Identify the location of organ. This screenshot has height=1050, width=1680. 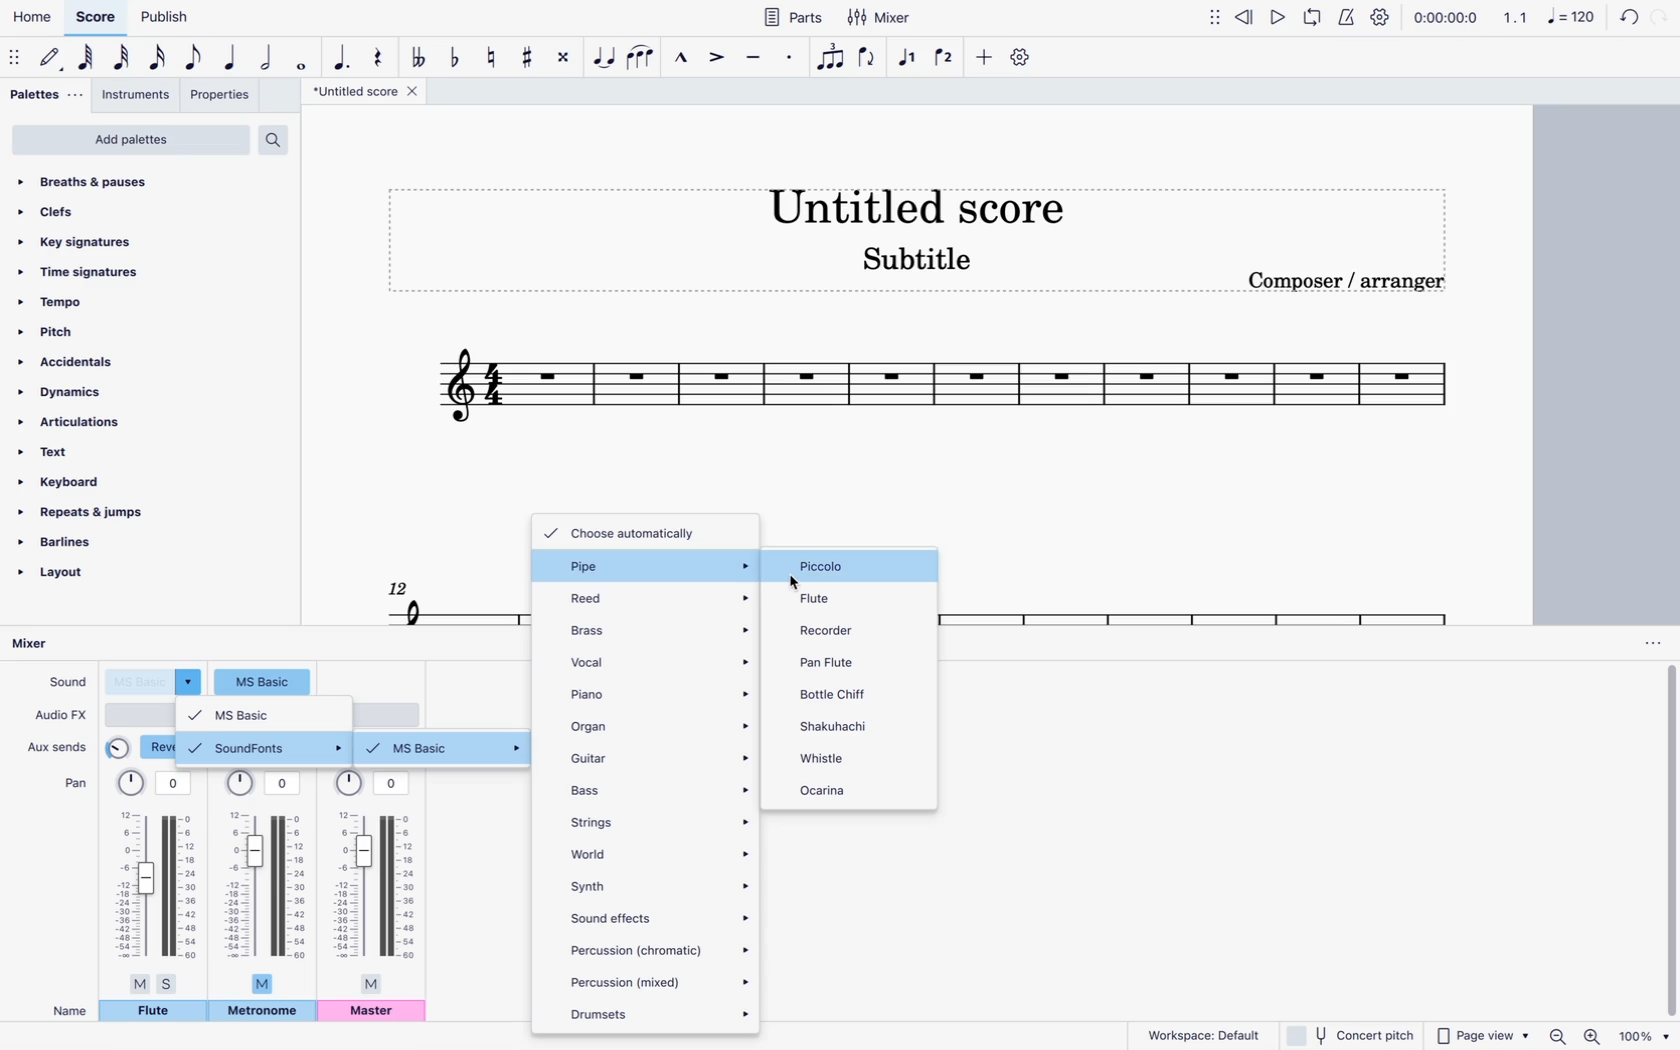
(660, 724).